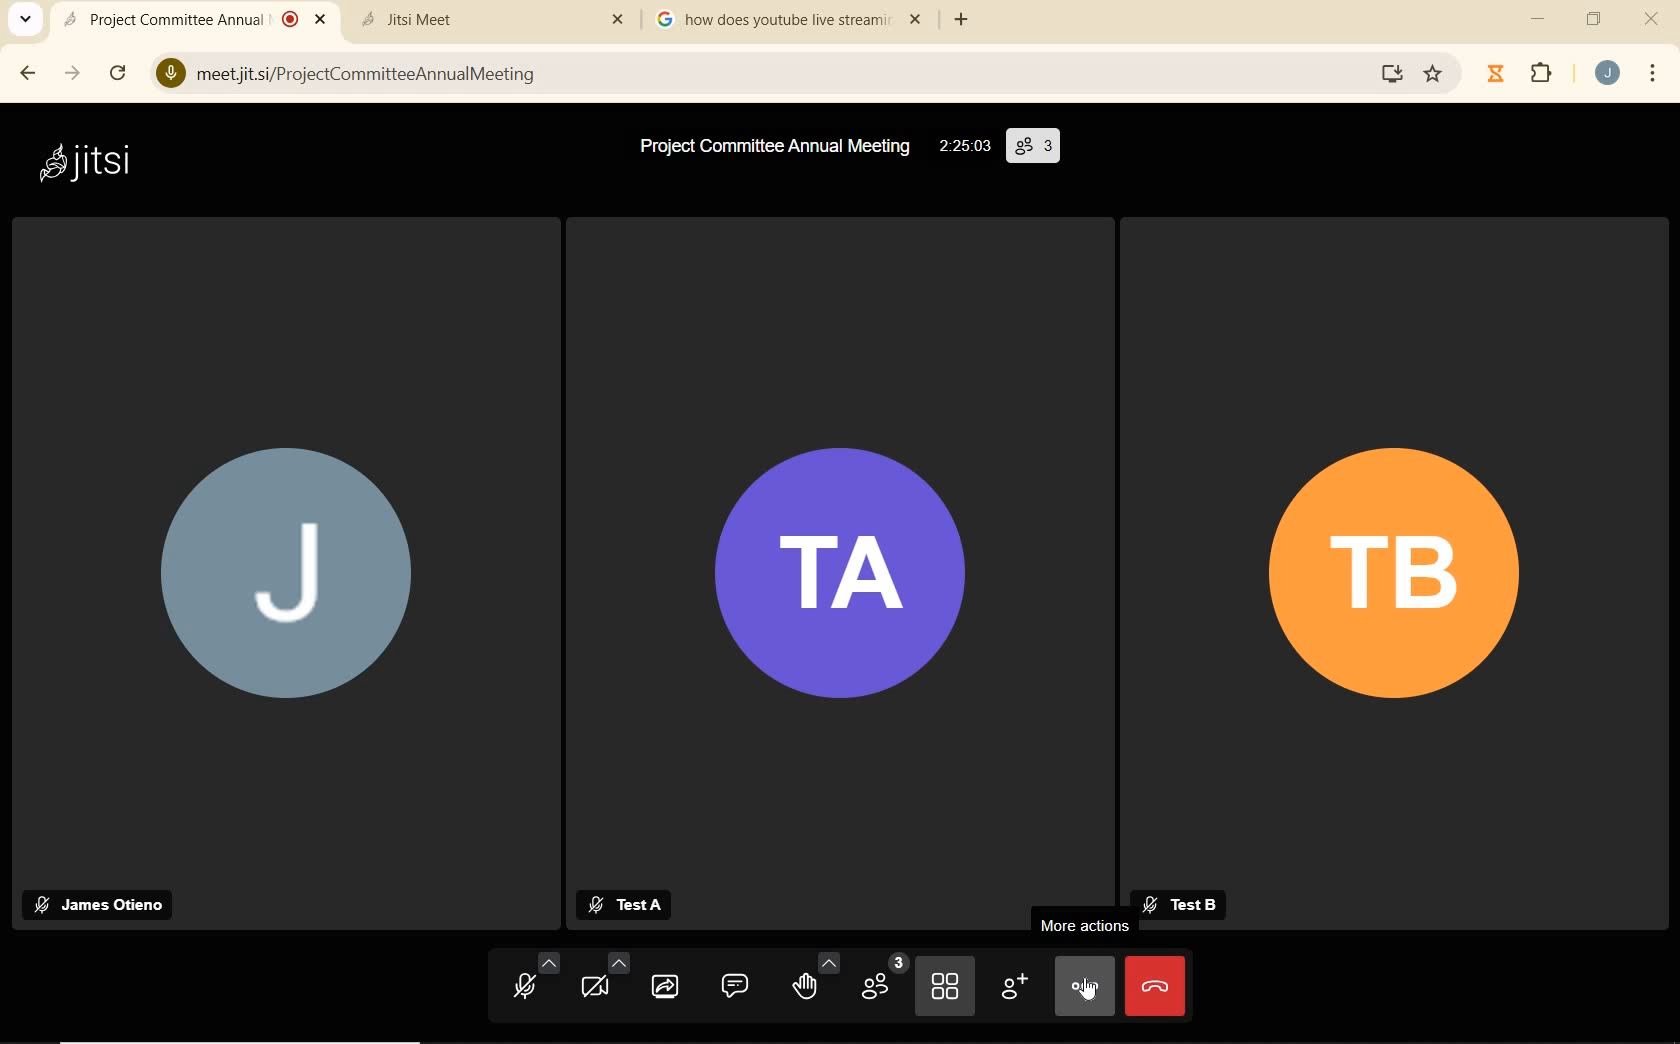  What do you see at coordinates (737, 987) in the screenshot?
I see `open chat` at bounding box center [737, 987].